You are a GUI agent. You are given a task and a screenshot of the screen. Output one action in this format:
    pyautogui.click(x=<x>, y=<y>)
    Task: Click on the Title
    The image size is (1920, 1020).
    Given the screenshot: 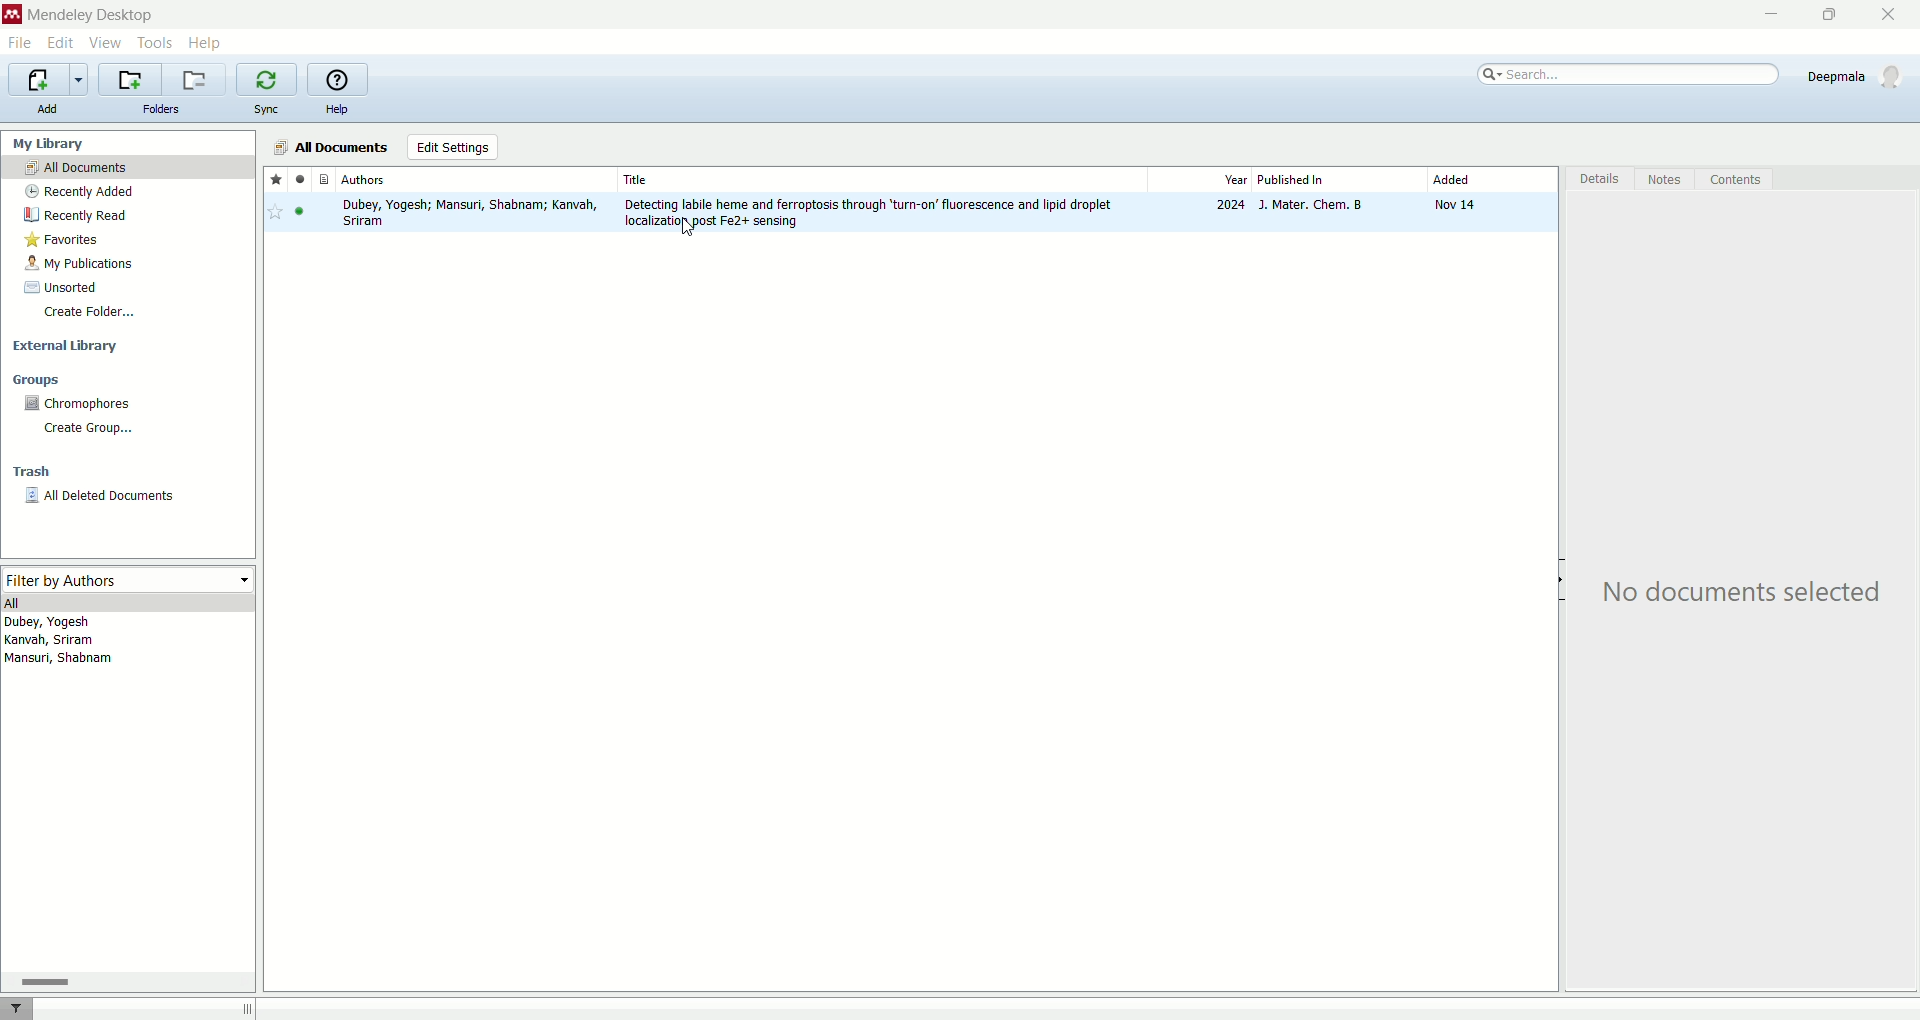 What is the action you would take?
    pyautogui.click(x=882, y=179)
    